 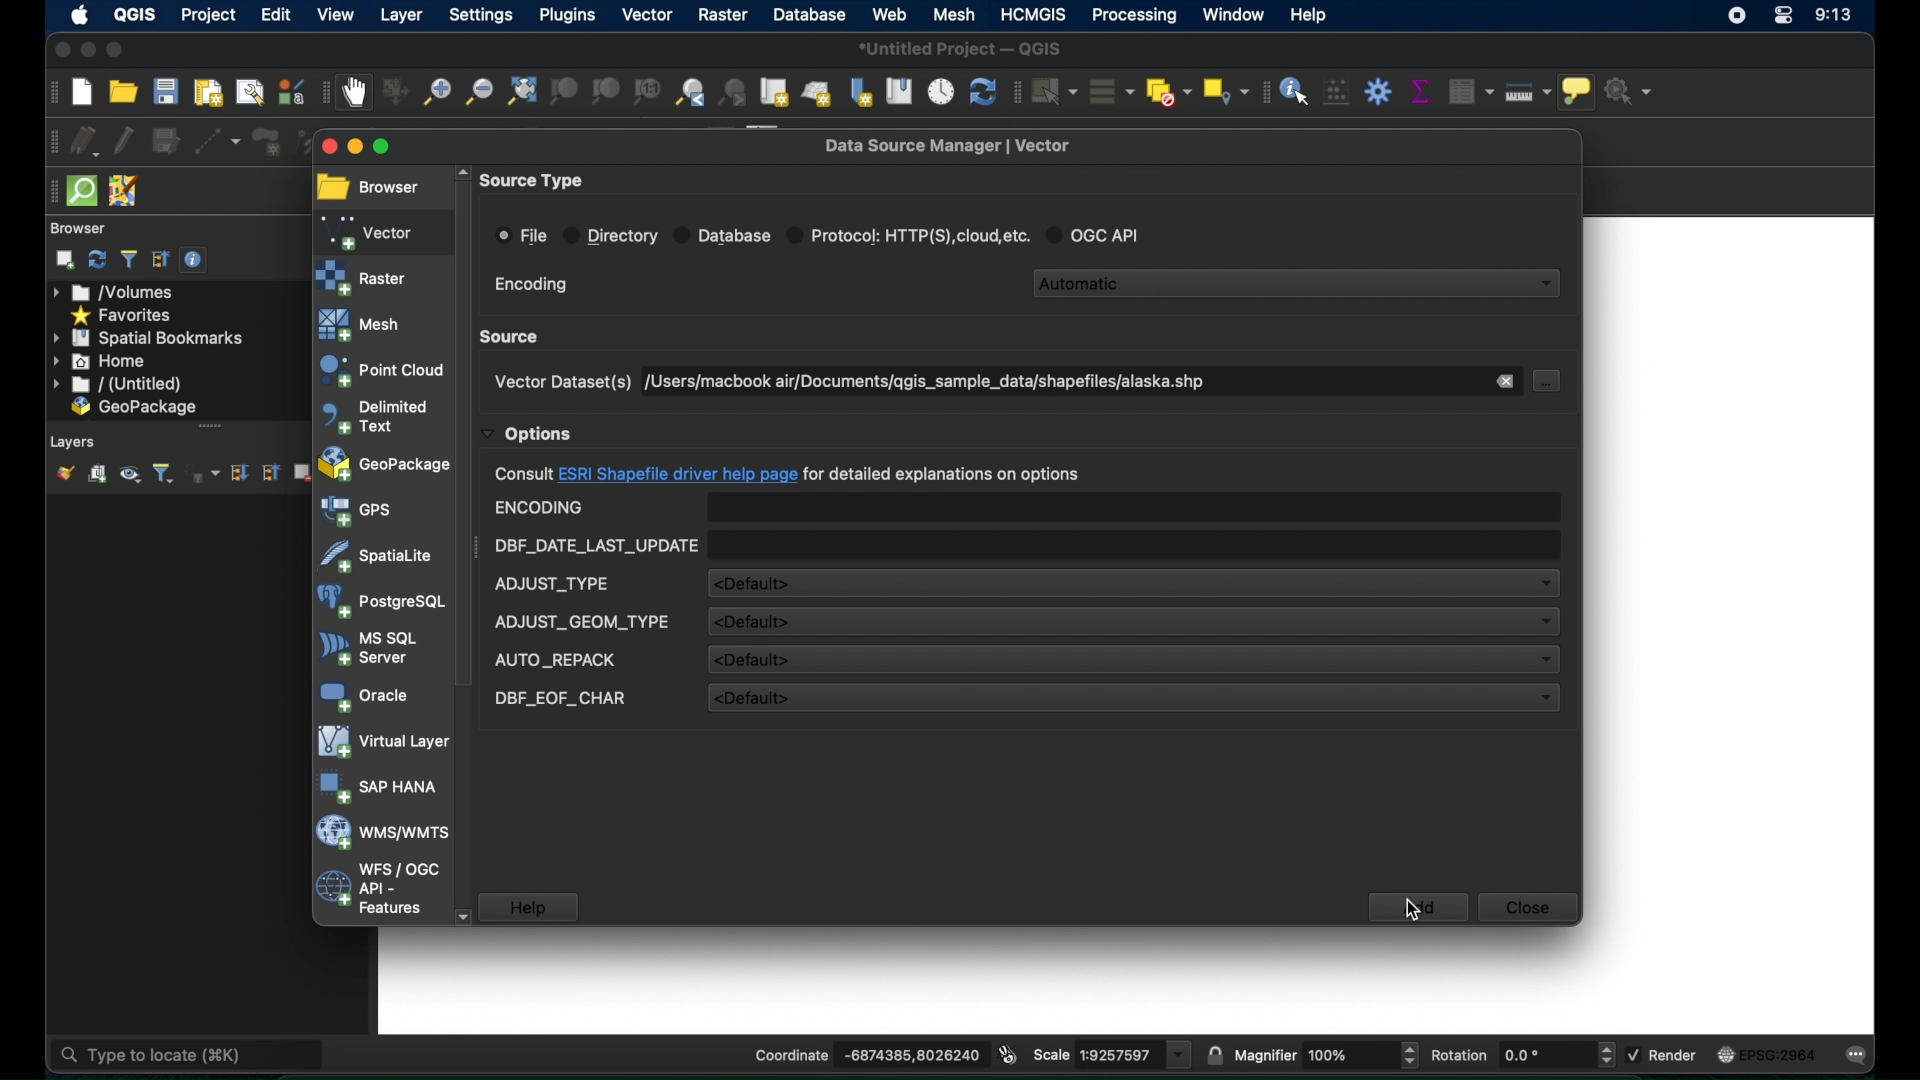 I want to click on current crs, so click(x=1766, y=1056).